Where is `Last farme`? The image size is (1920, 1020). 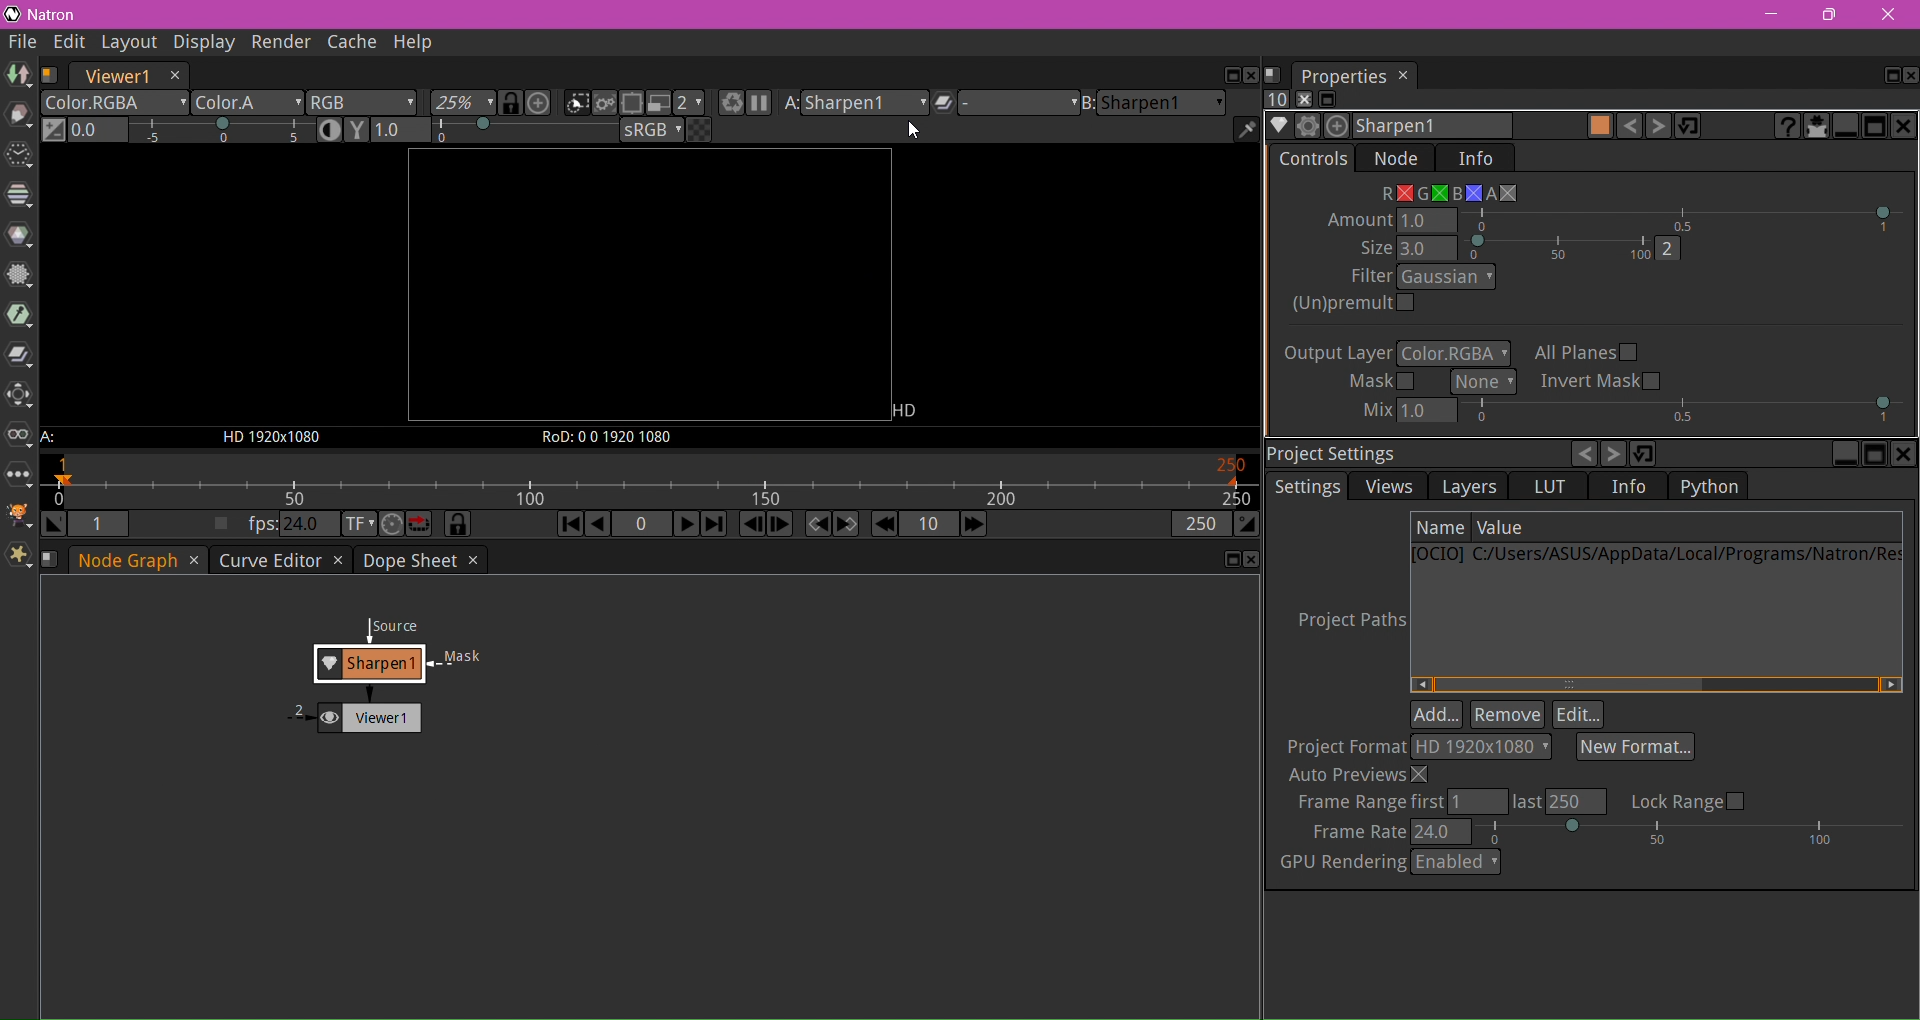 Last farme is located at coordinates (713, 525).